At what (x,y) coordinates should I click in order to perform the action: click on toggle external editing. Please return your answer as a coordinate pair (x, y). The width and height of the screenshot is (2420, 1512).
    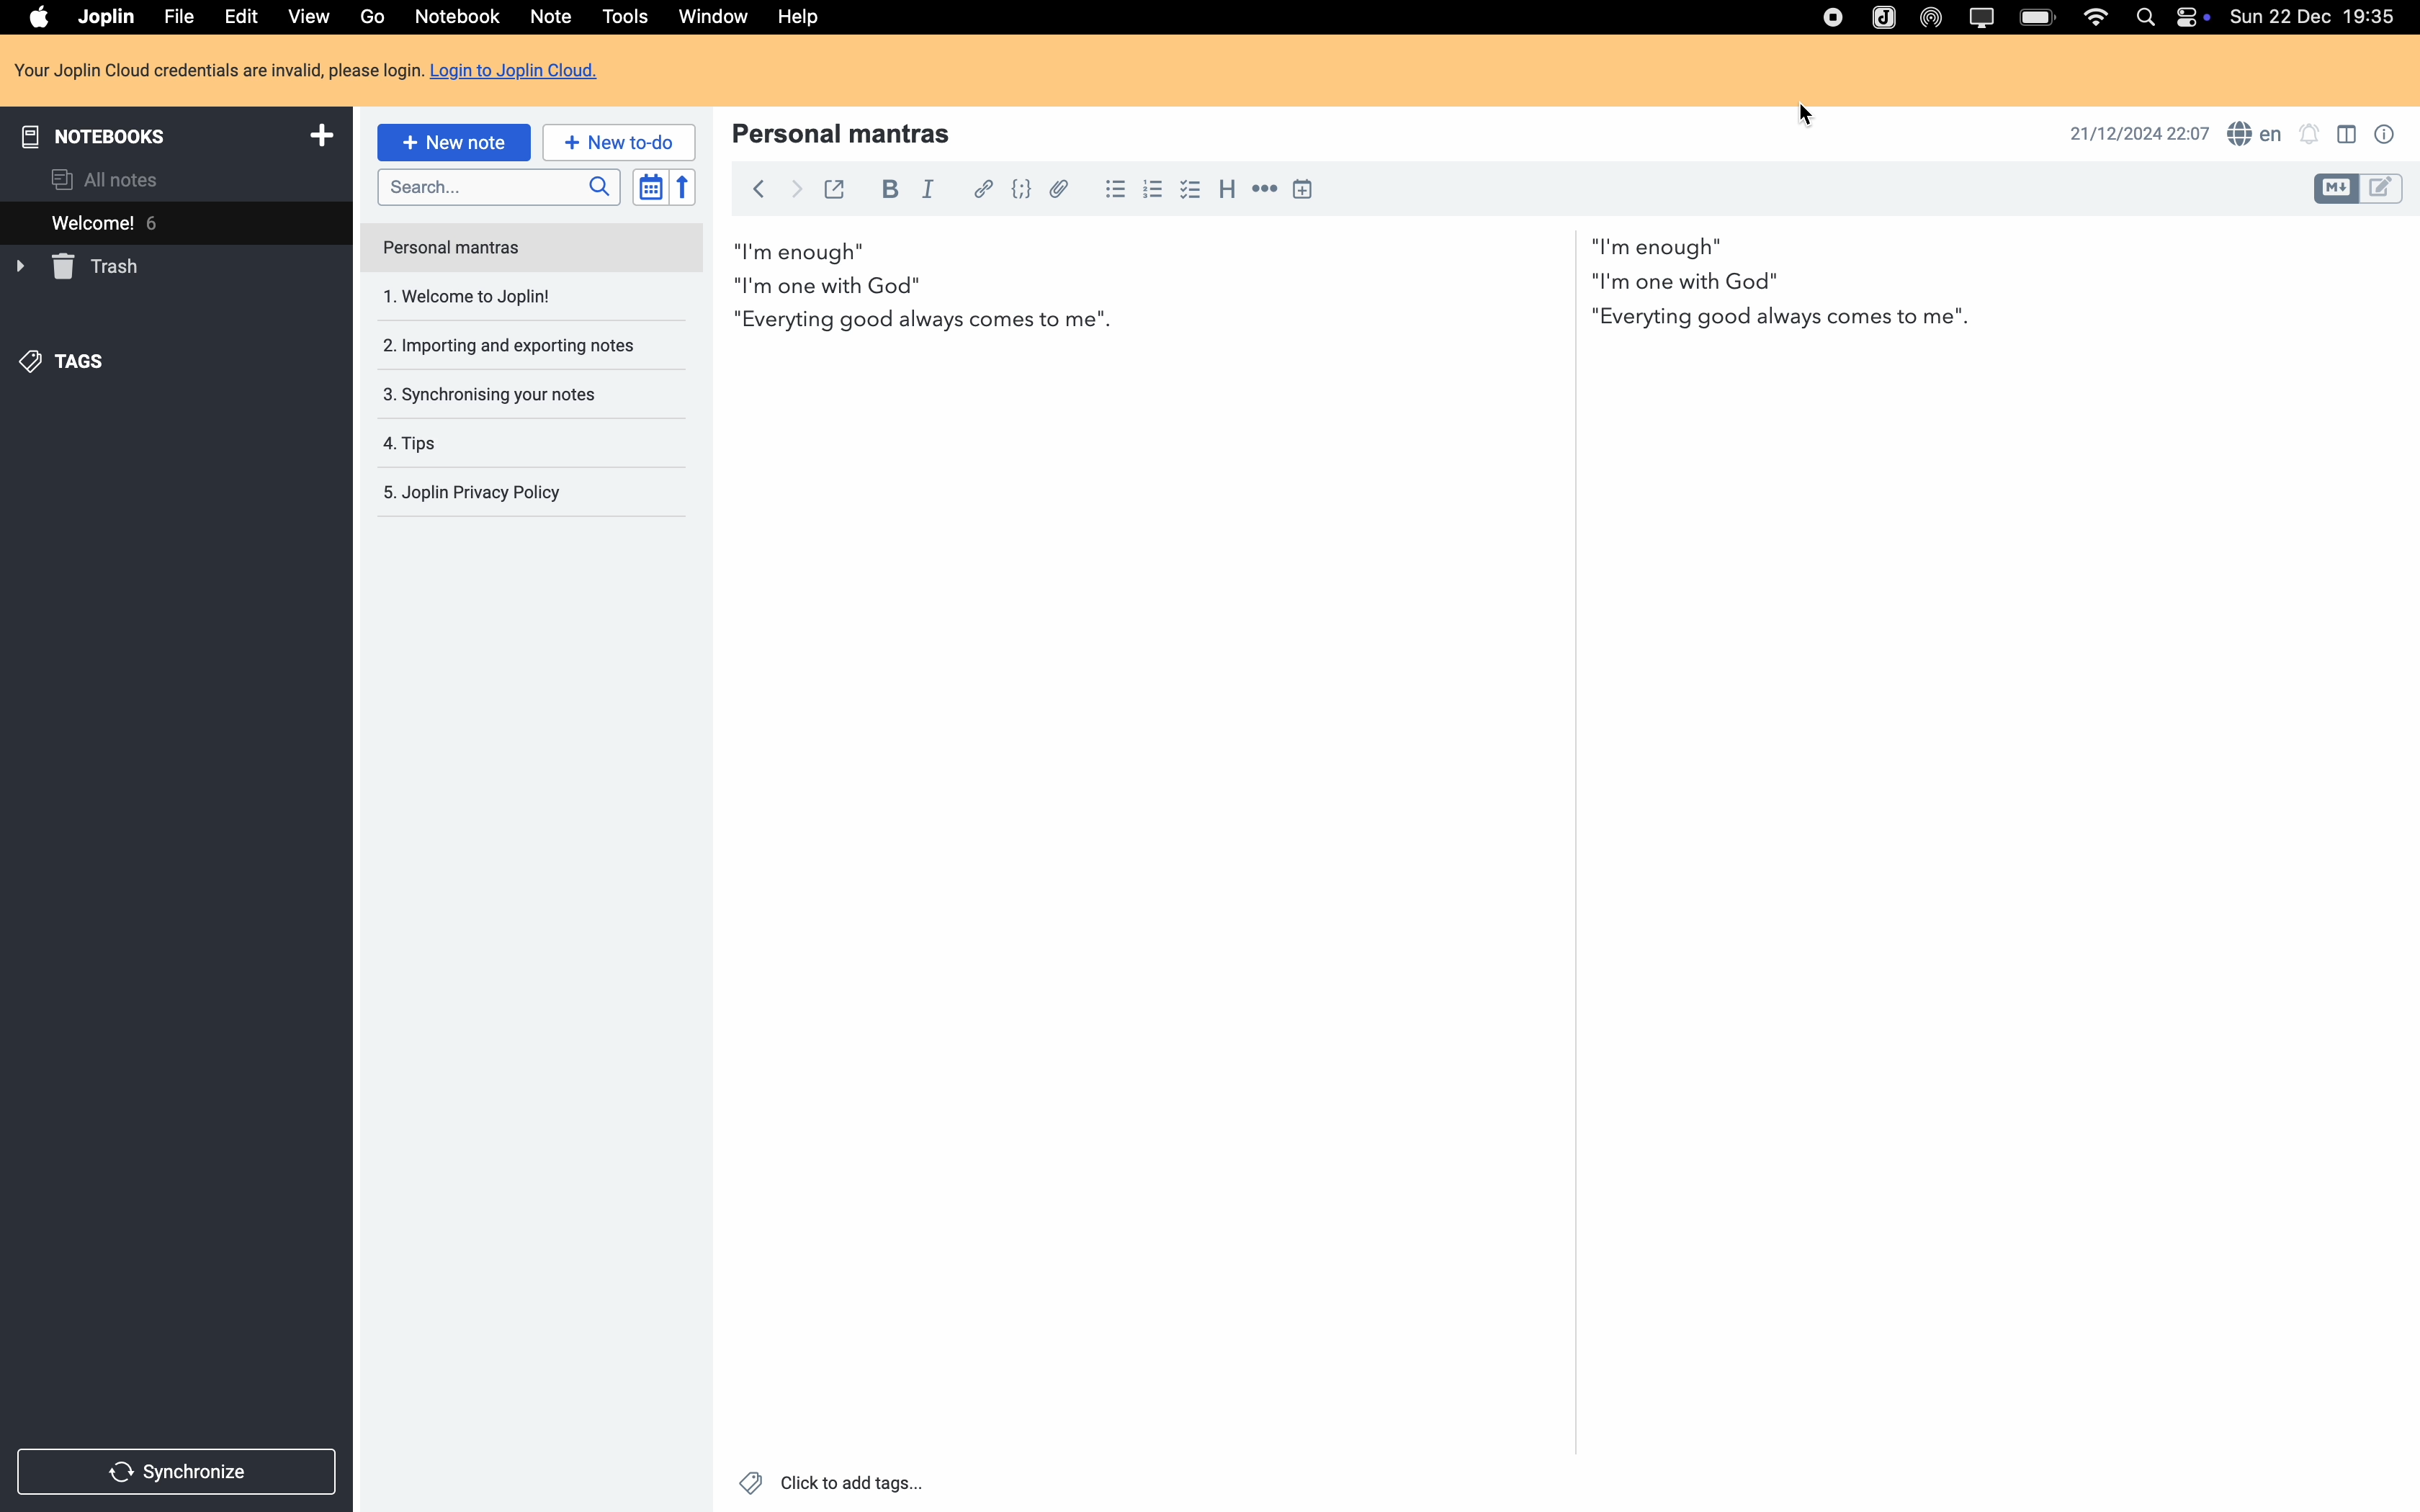
    Looking at the image, I should click on (836, 189).